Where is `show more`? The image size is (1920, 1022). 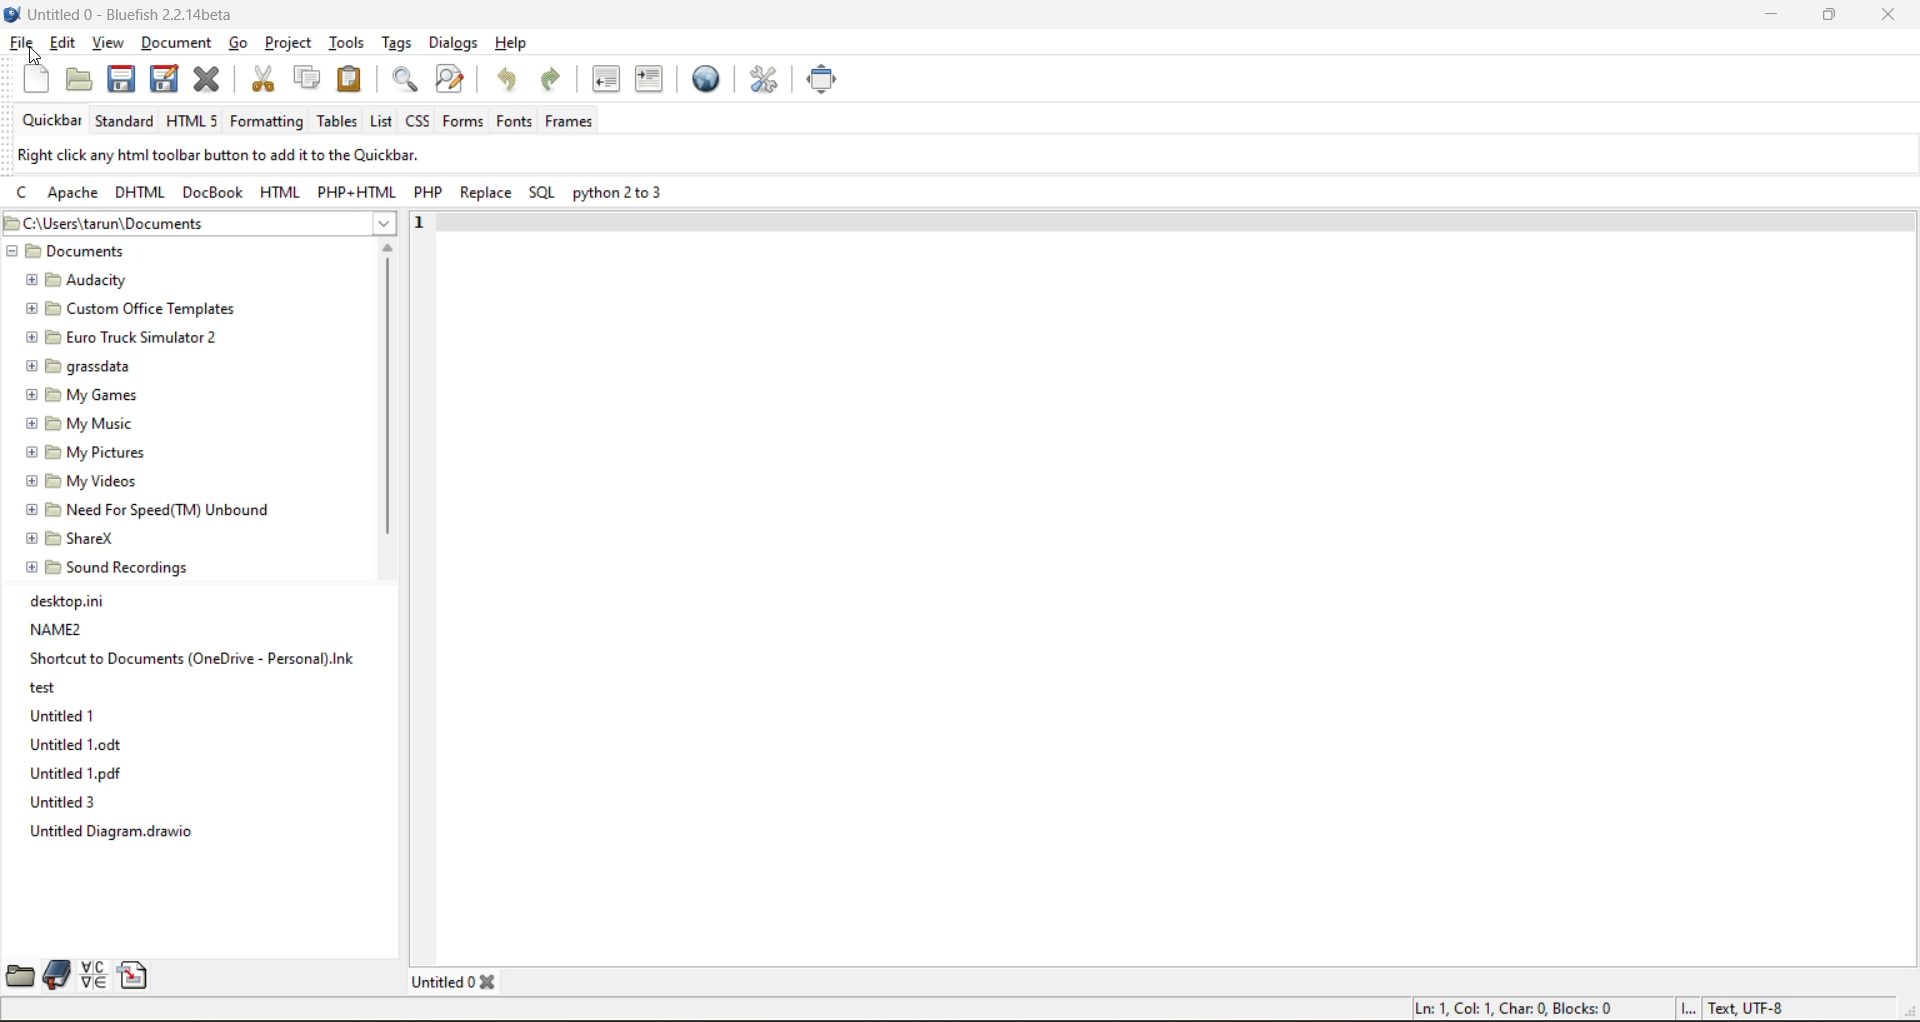 show more is located at coordinates (388, 222).